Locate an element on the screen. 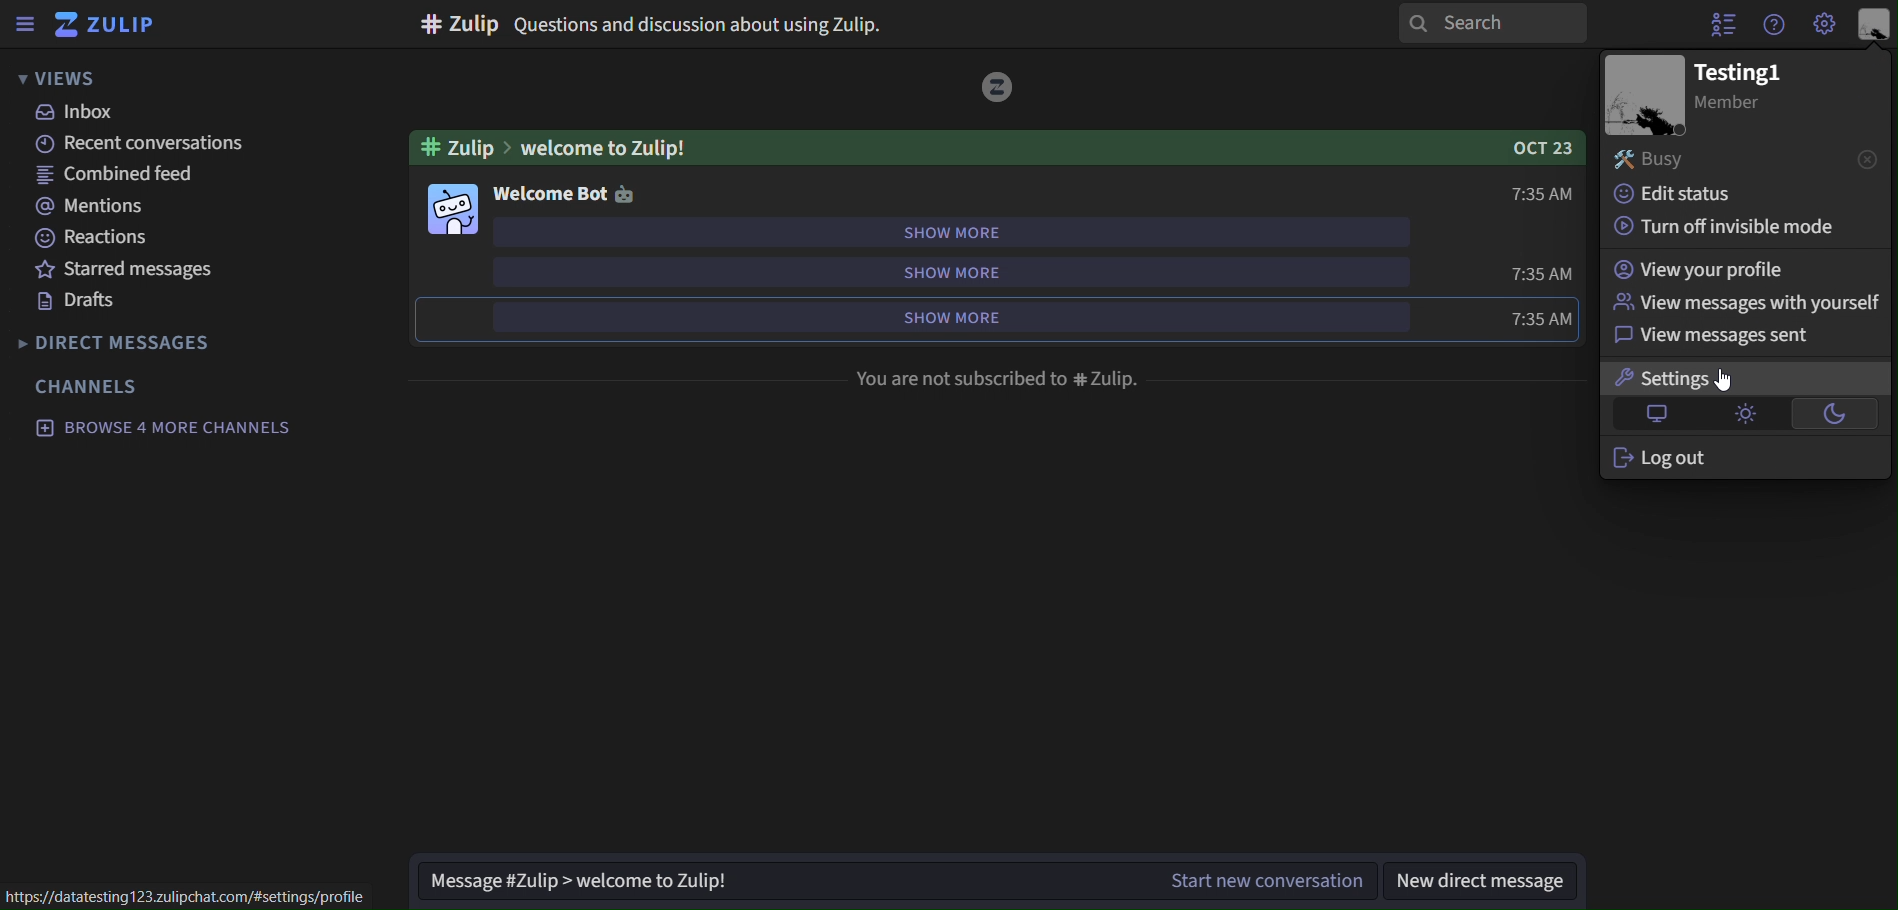 Image resolution: width=1898 pixels, height=910 pixels. views is located at coordinates (58, 76).